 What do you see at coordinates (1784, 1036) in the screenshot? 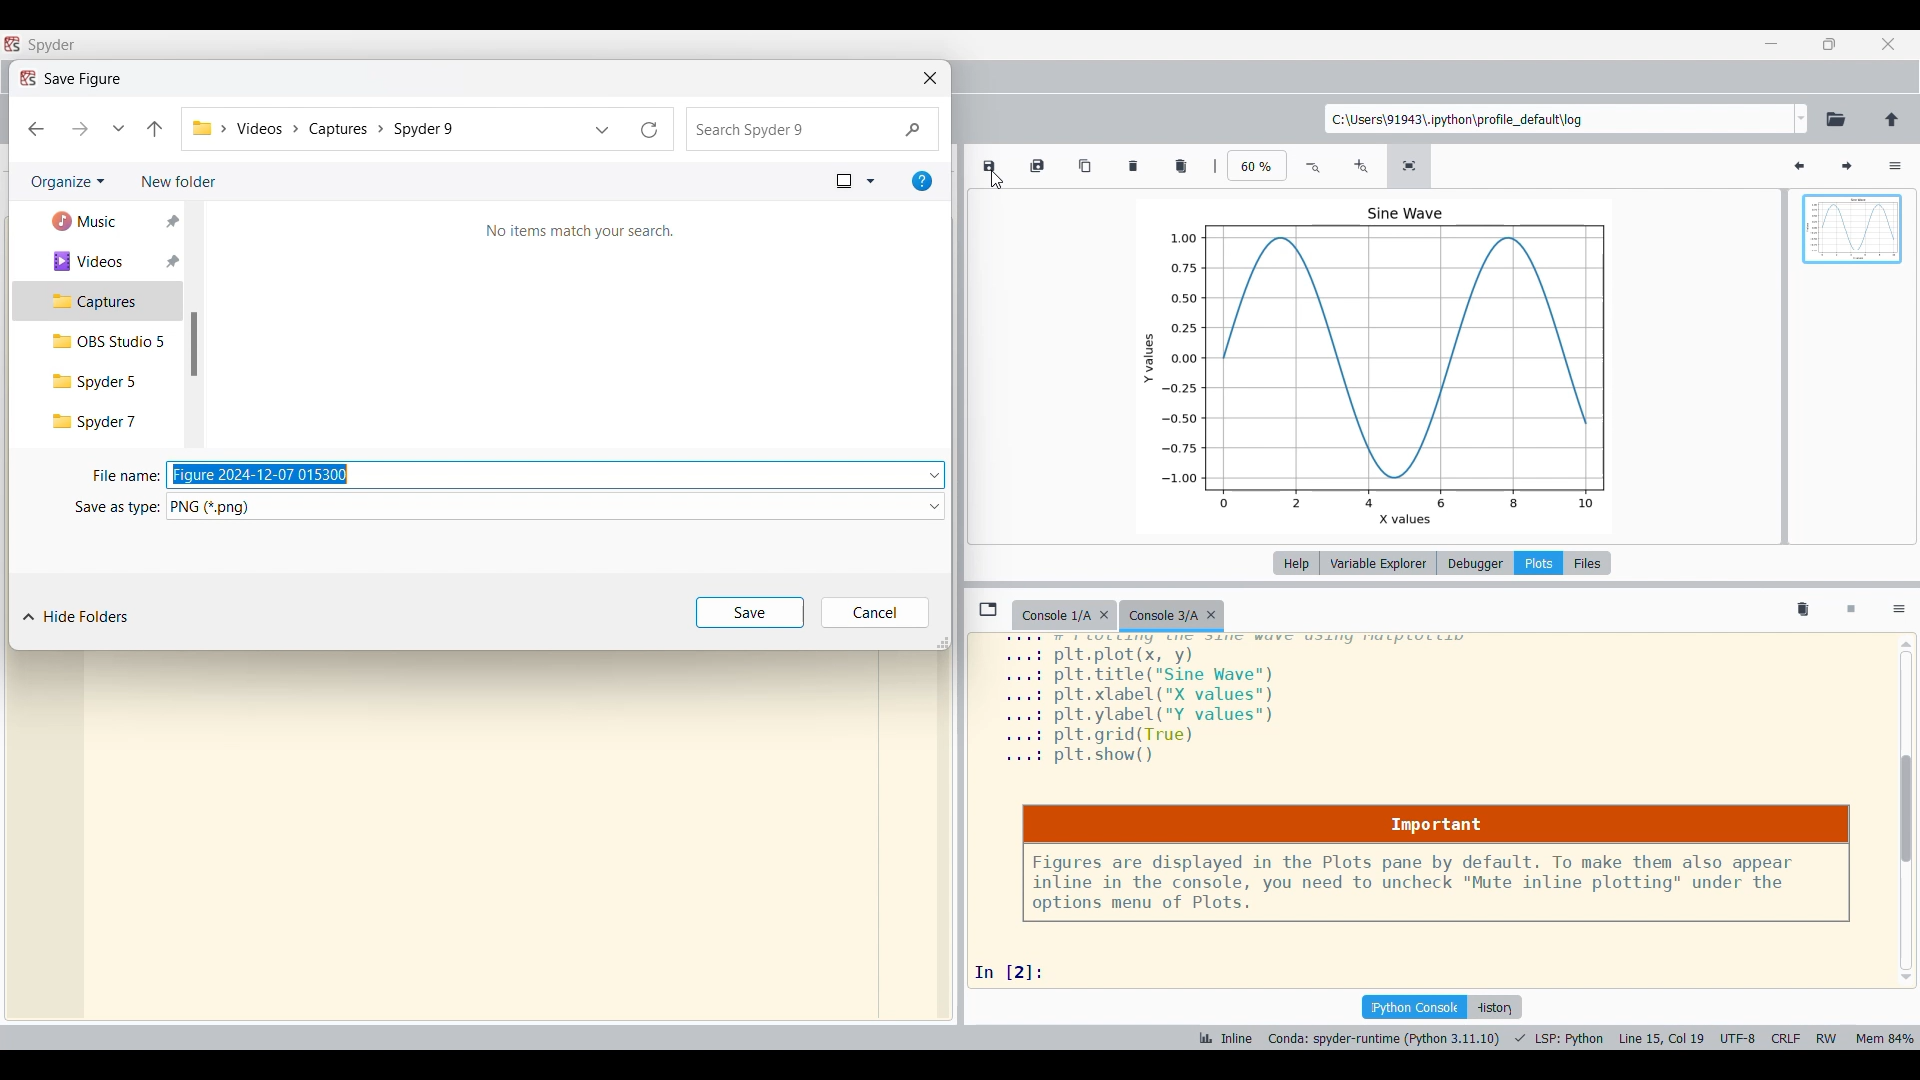
I see `CRLF` at bounding box center [1784, 1036].